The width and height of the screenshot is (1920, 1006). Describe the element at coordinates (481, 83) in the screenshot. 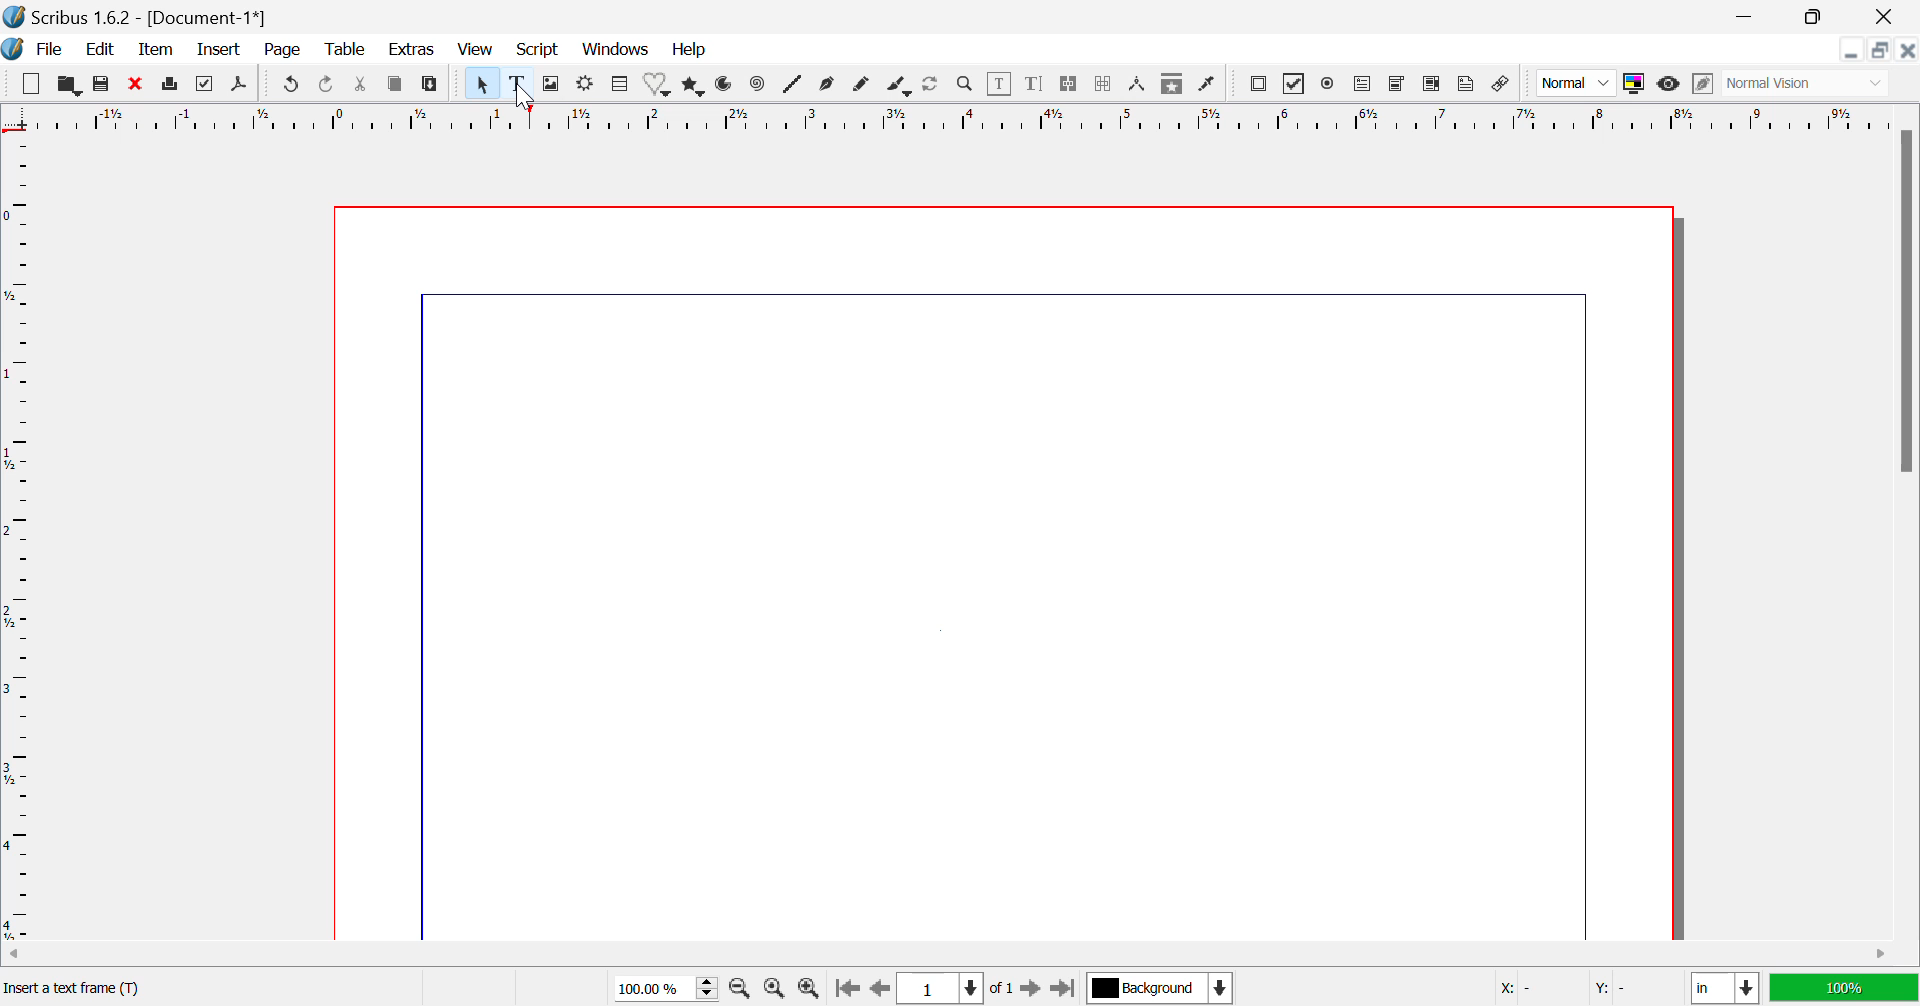

I see `Select` at that location.